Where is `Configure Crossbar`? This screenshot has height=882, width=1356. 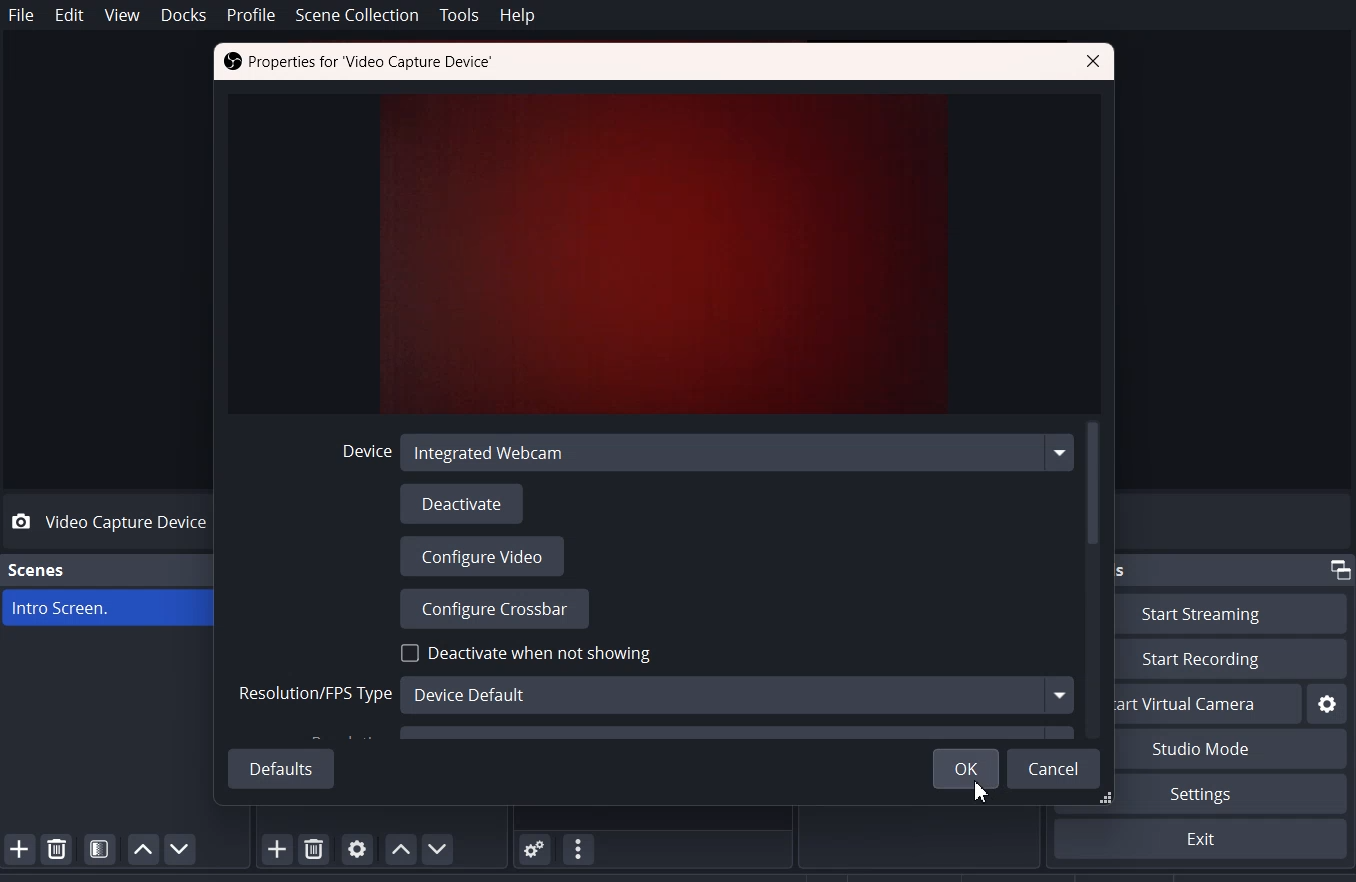
Configure Crossbar is located at coordinates (494, 608).